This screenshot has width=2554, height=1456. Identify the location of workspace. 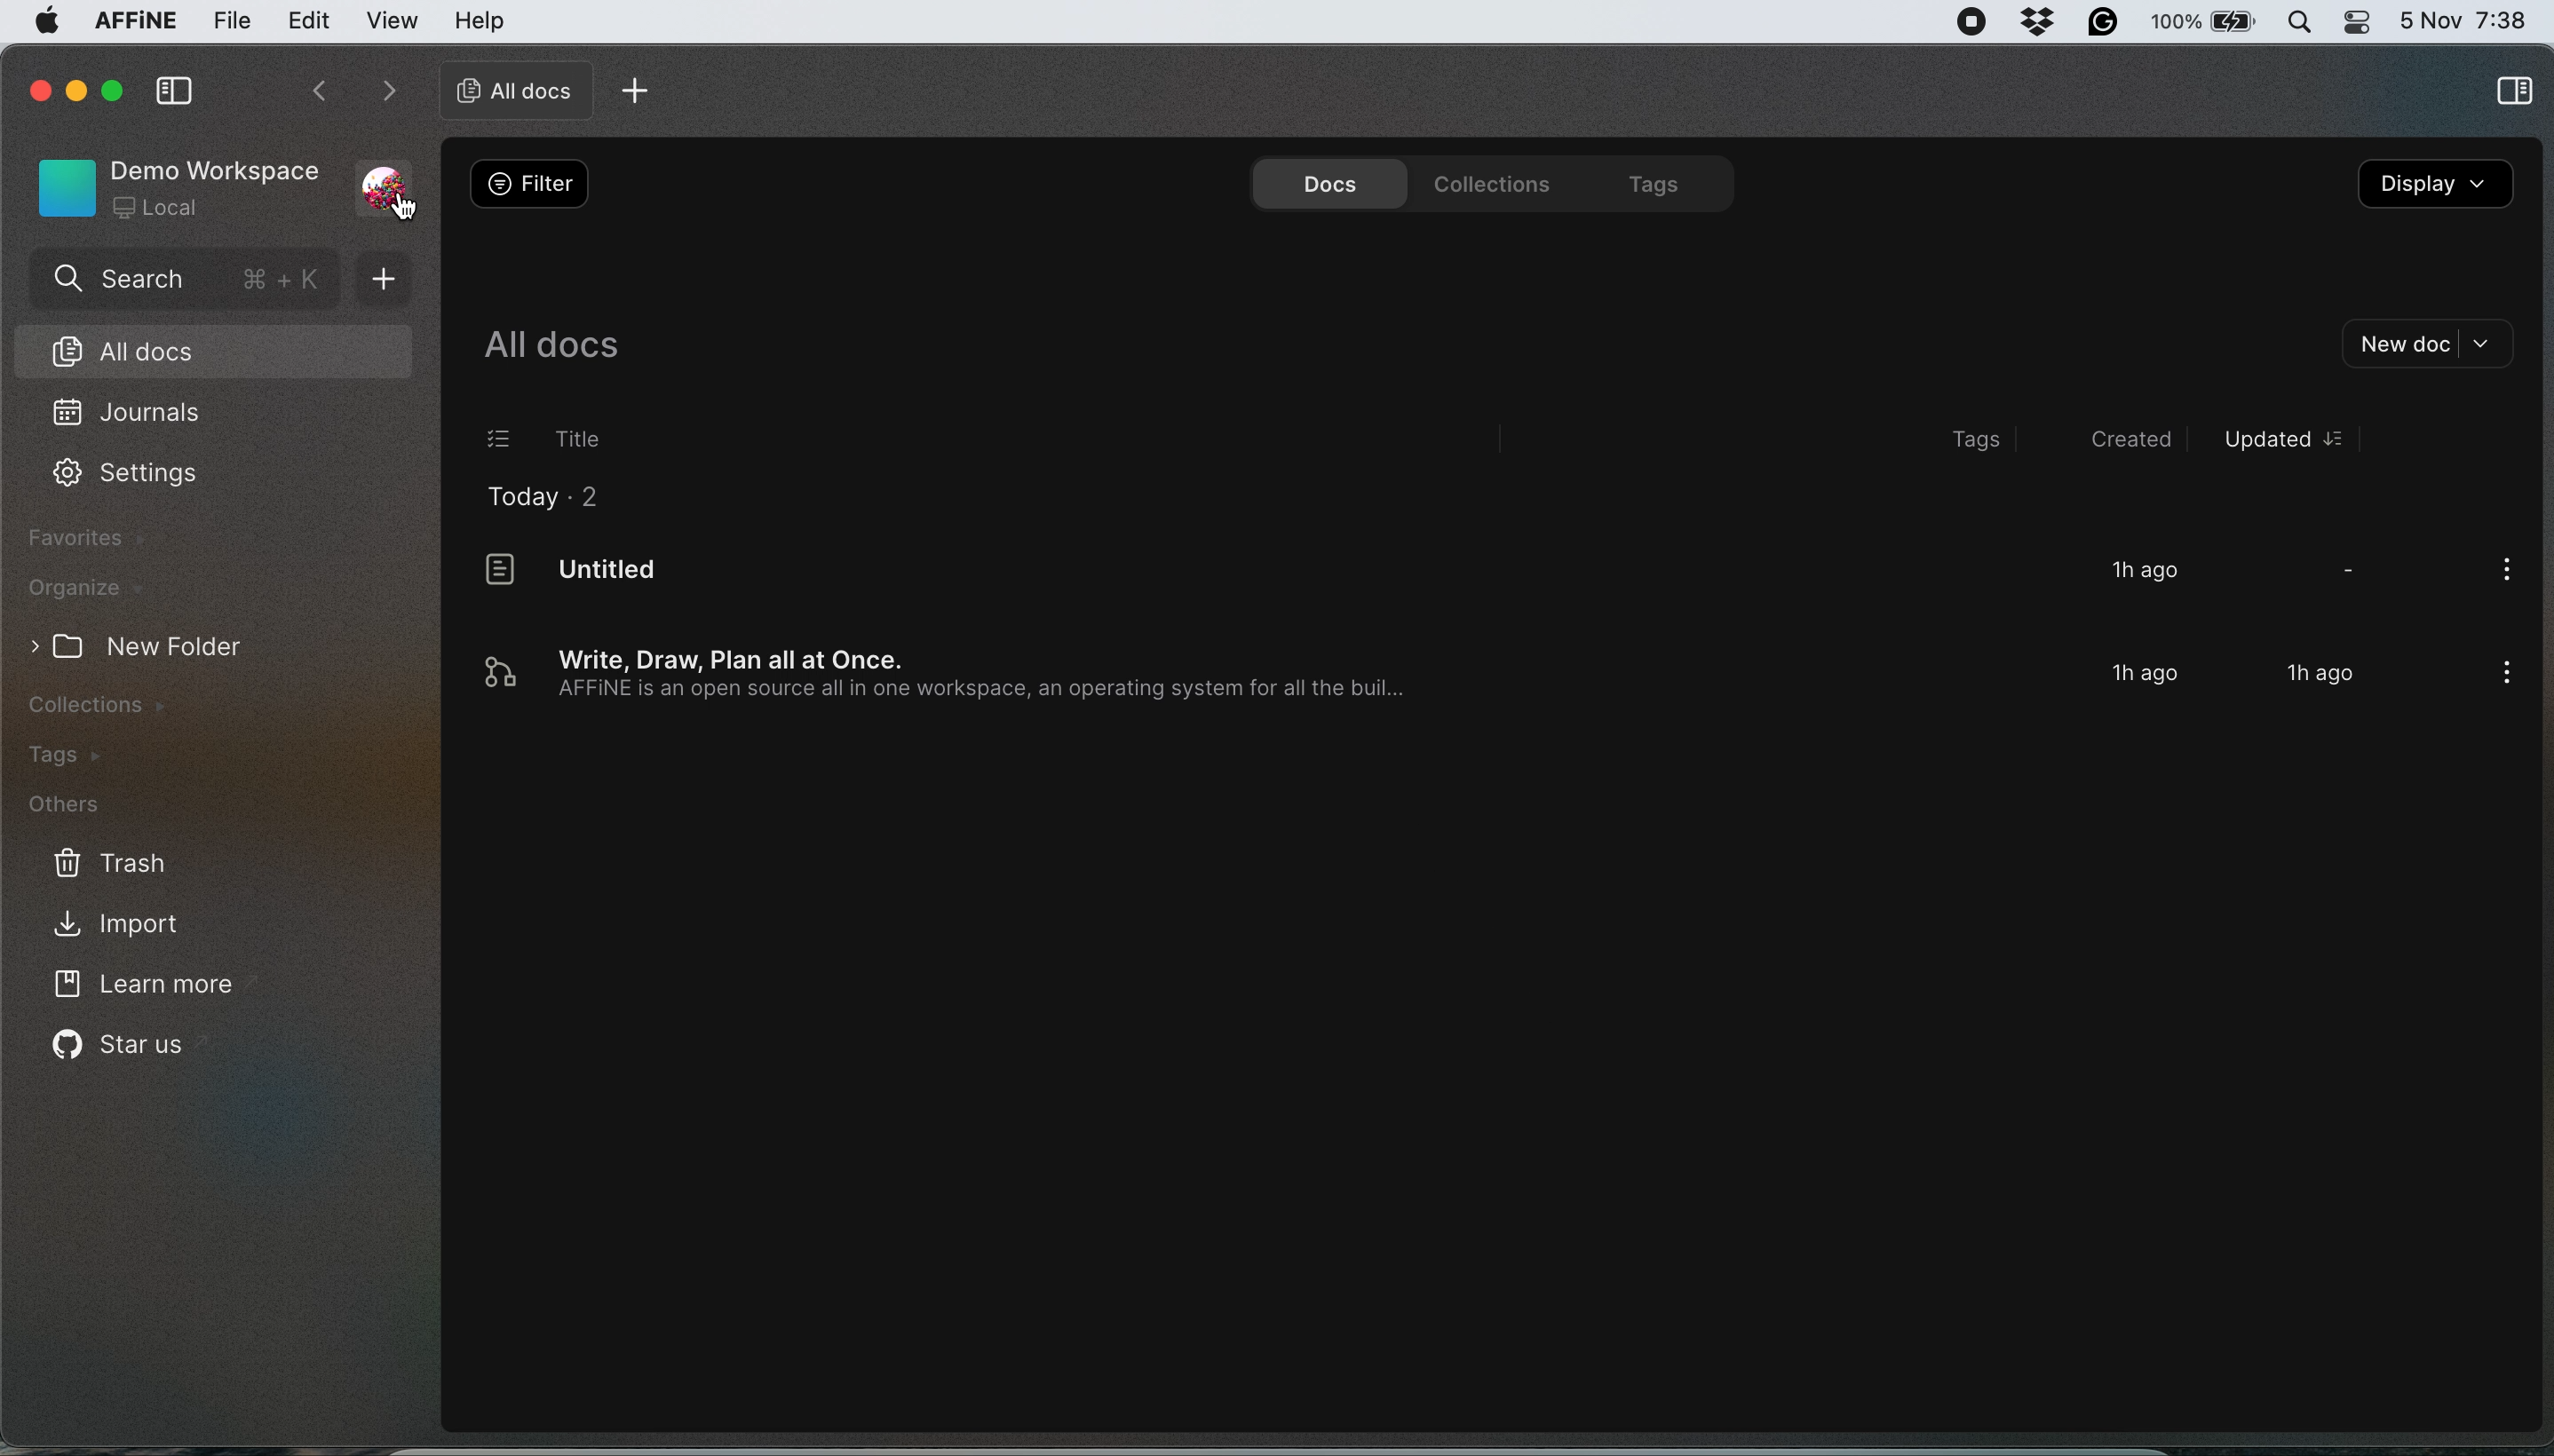
(176, 185).